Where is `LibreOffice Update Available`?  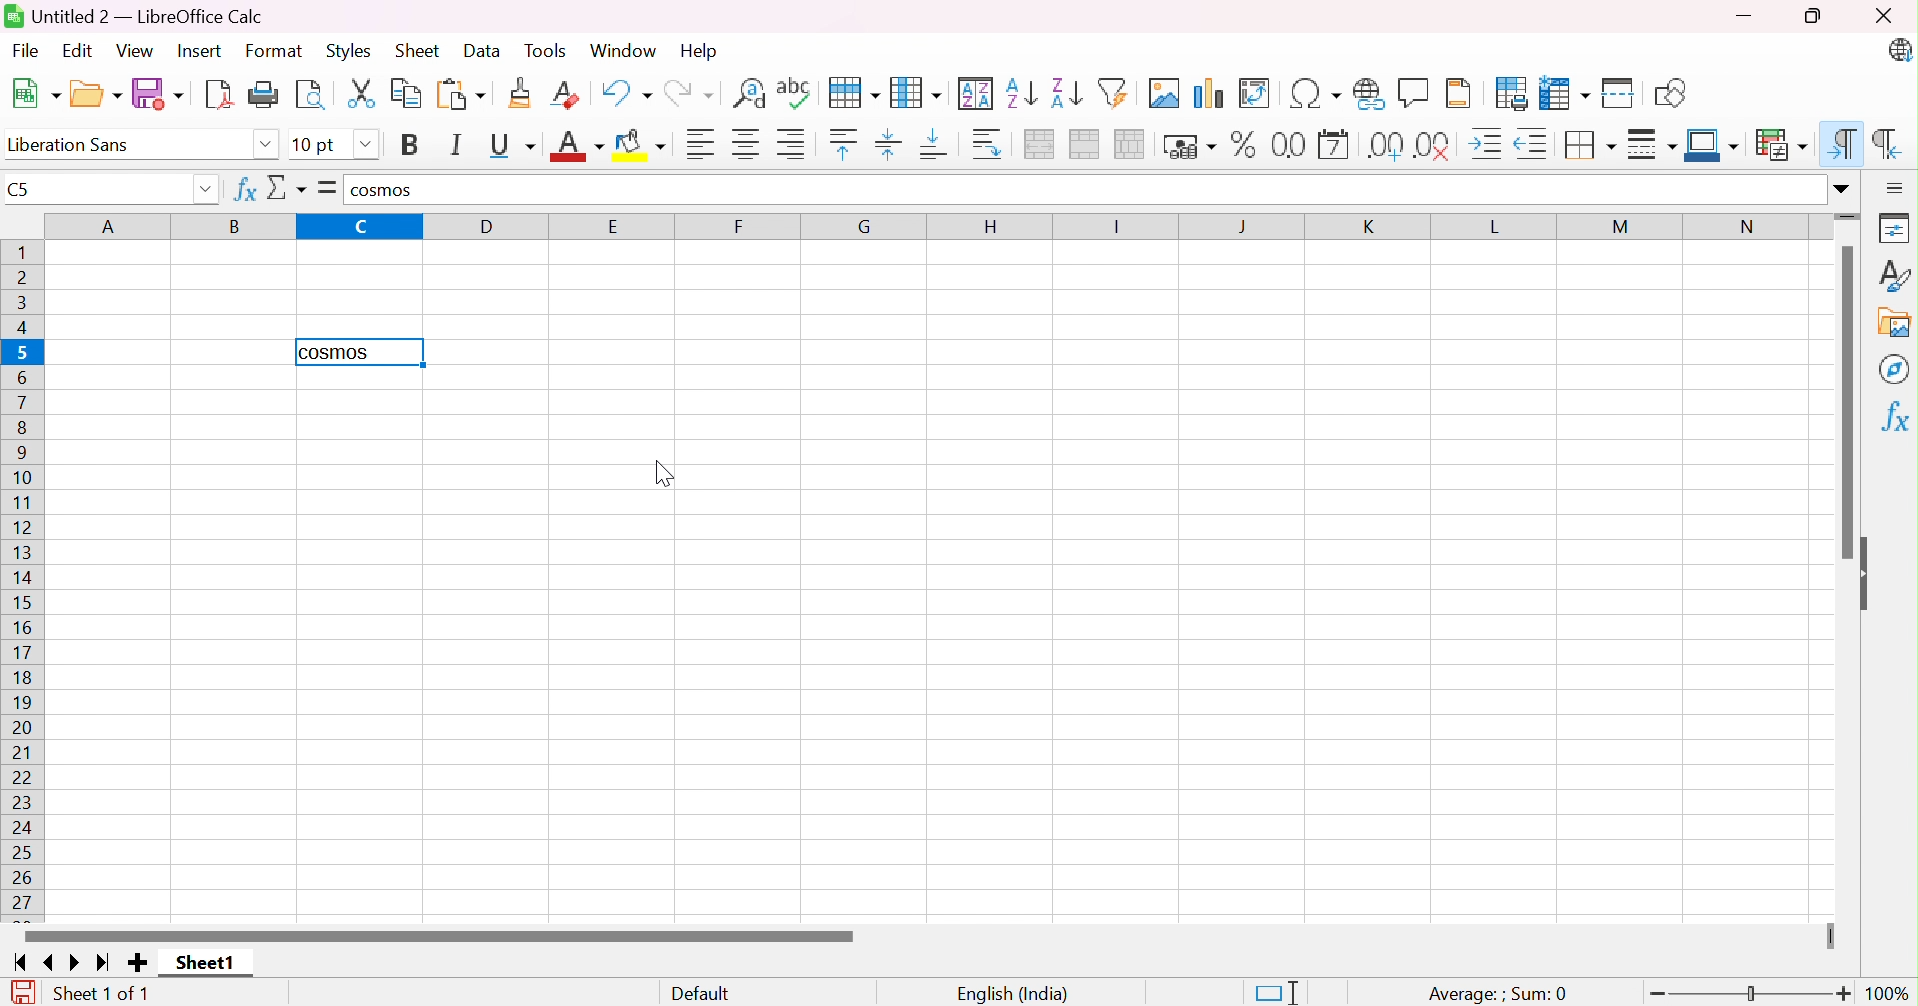
LibreOffice Update Available is located at coordinates (1901, 49).